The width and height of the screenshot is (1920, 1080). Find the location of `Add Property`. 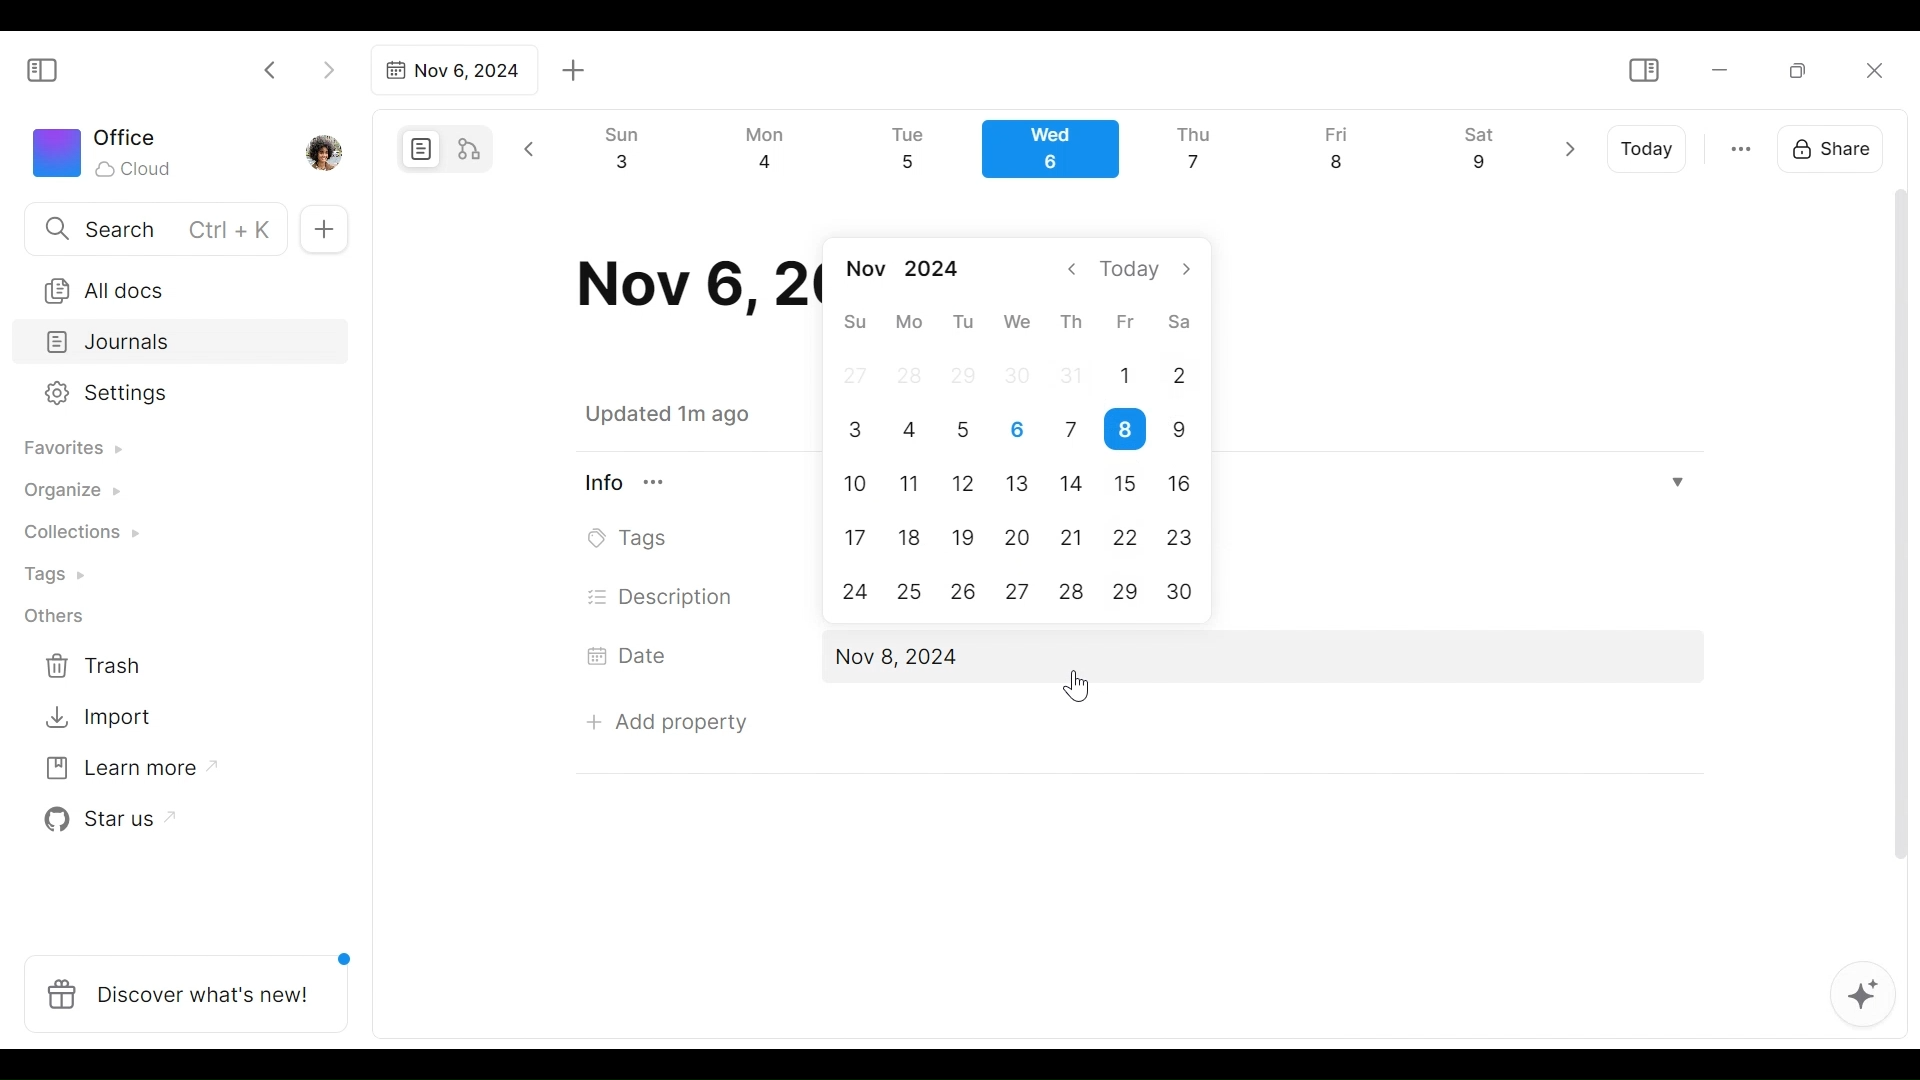

Add Property is located at coordinates (667, 717).